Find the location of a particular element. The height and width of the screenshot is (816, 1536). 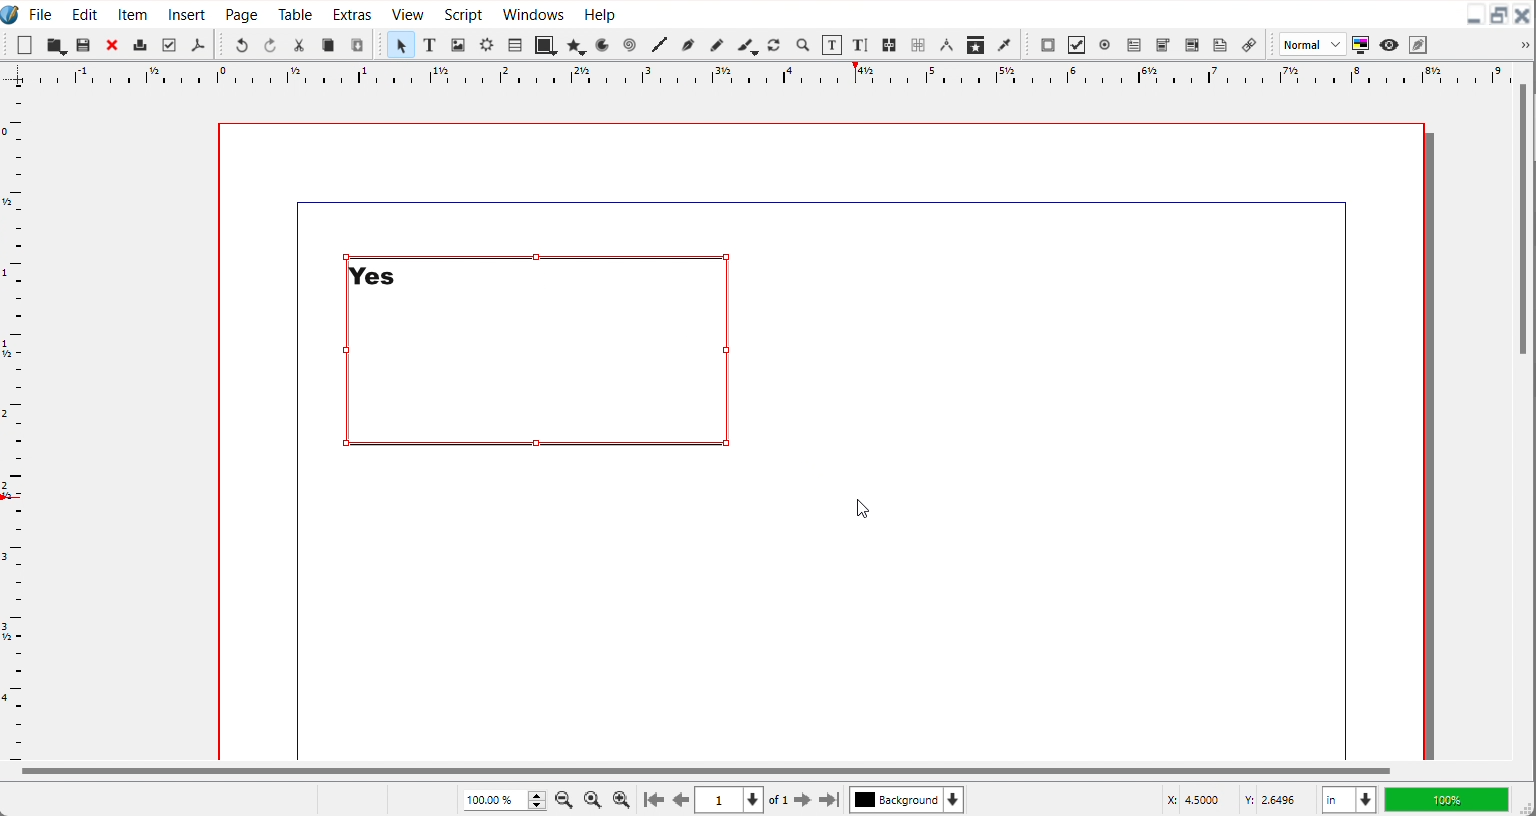

Undo is located at coordinates (241, 44).